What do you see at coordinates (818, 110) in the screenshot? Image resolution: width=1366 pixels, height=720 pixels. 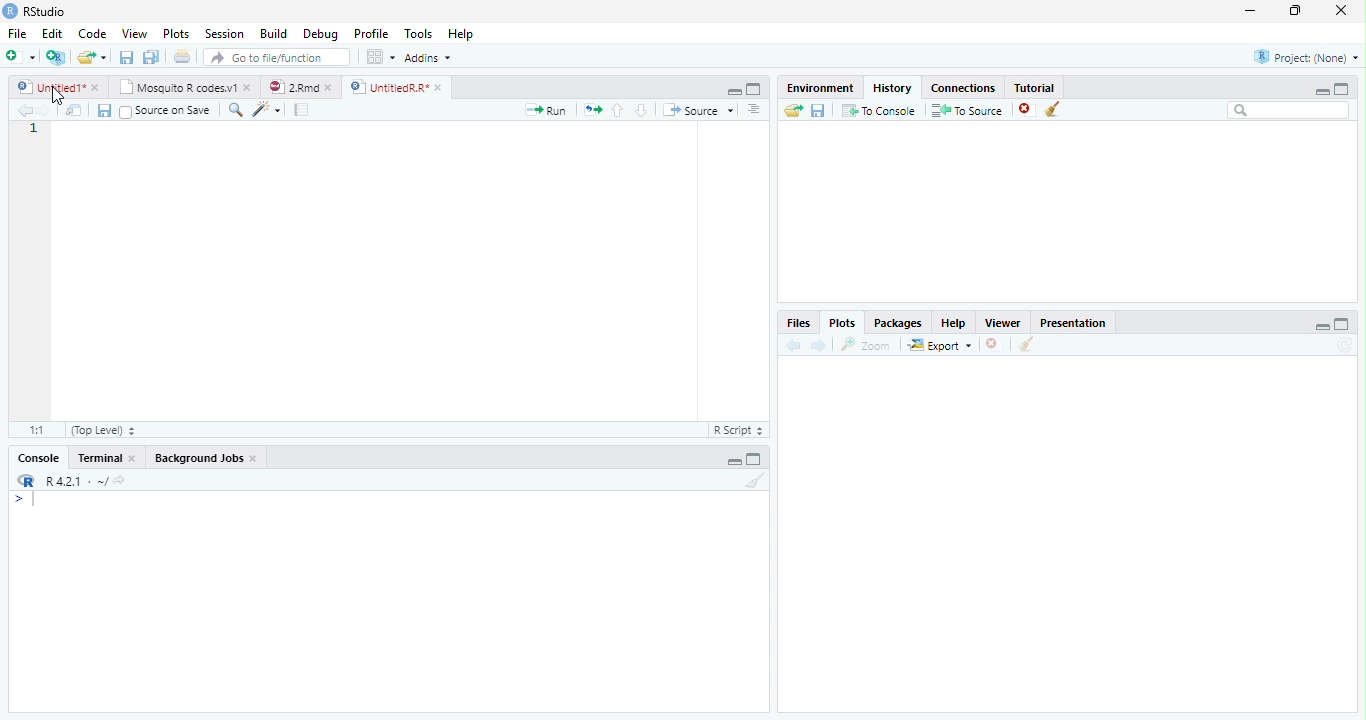 I see `Save history into a file` at bounding box center [818, 110].